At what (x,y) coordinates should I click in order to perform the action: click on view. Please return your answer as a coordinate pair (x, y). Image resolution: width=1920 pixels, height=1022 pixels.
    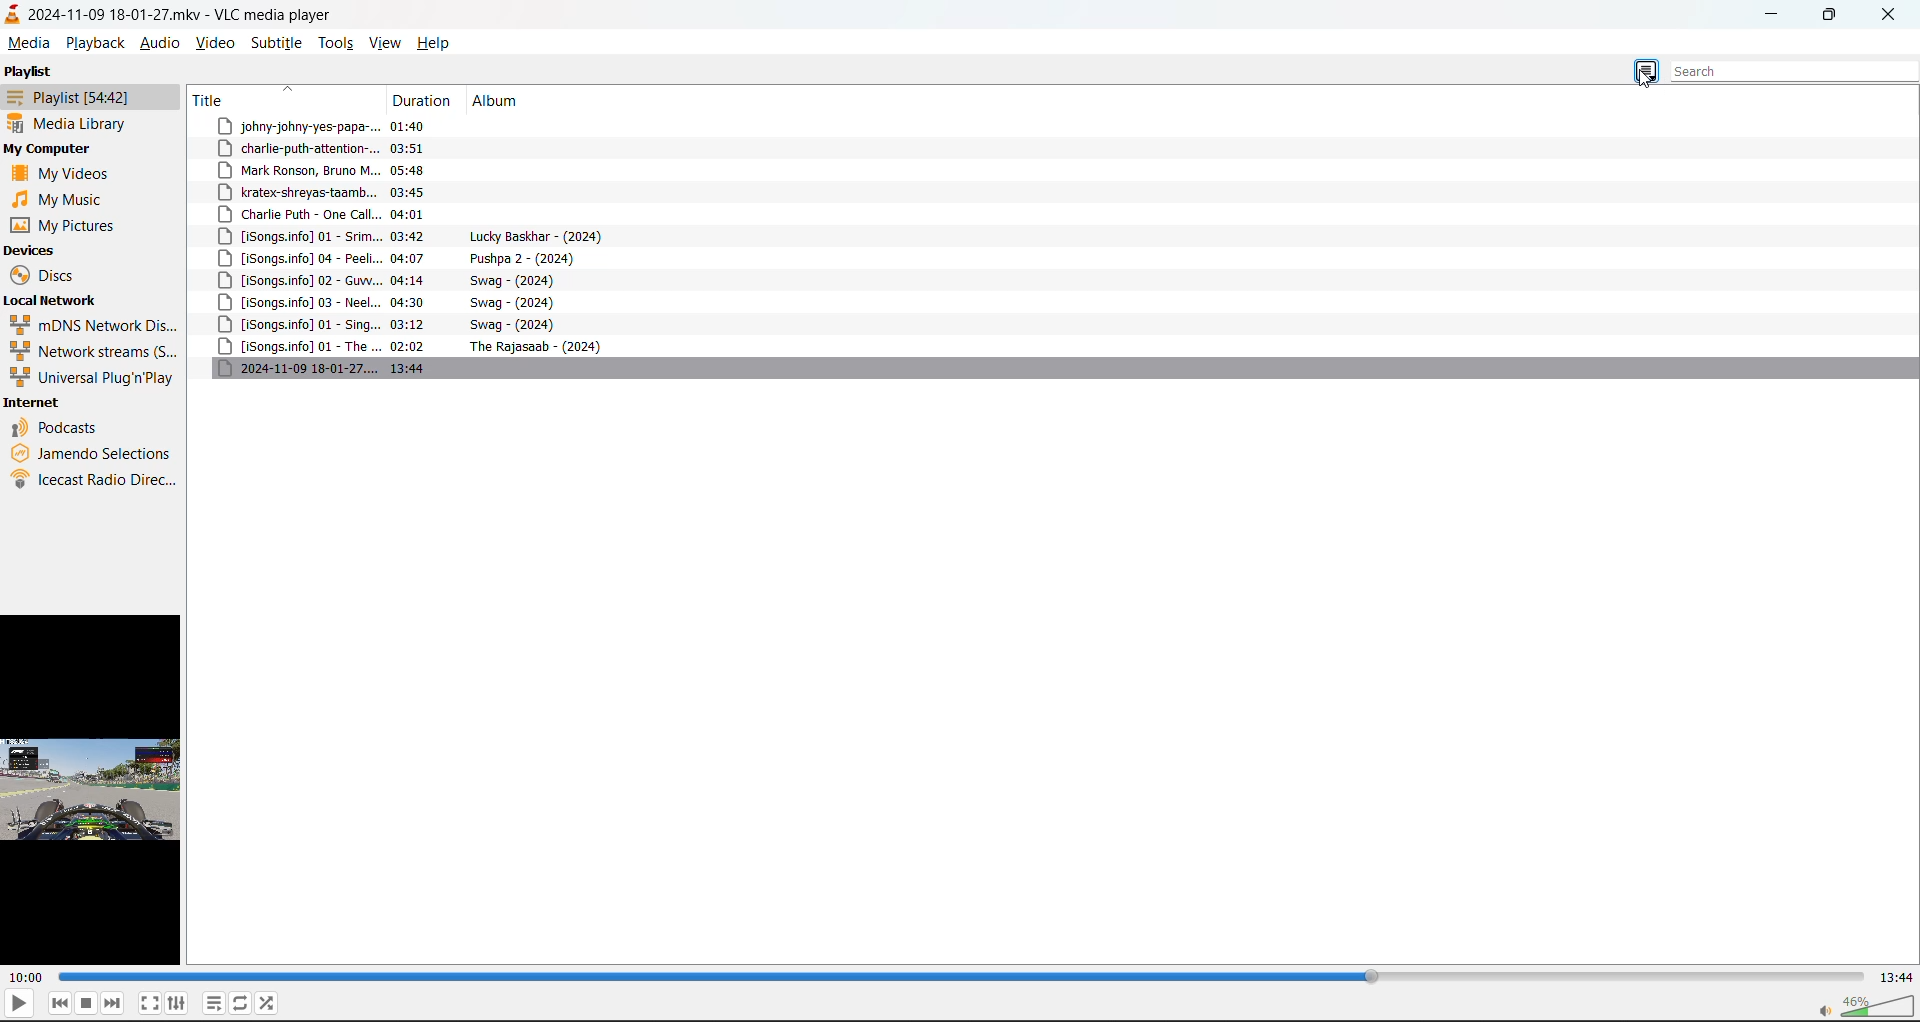
    Looking at the image, I should click on (388, 40).